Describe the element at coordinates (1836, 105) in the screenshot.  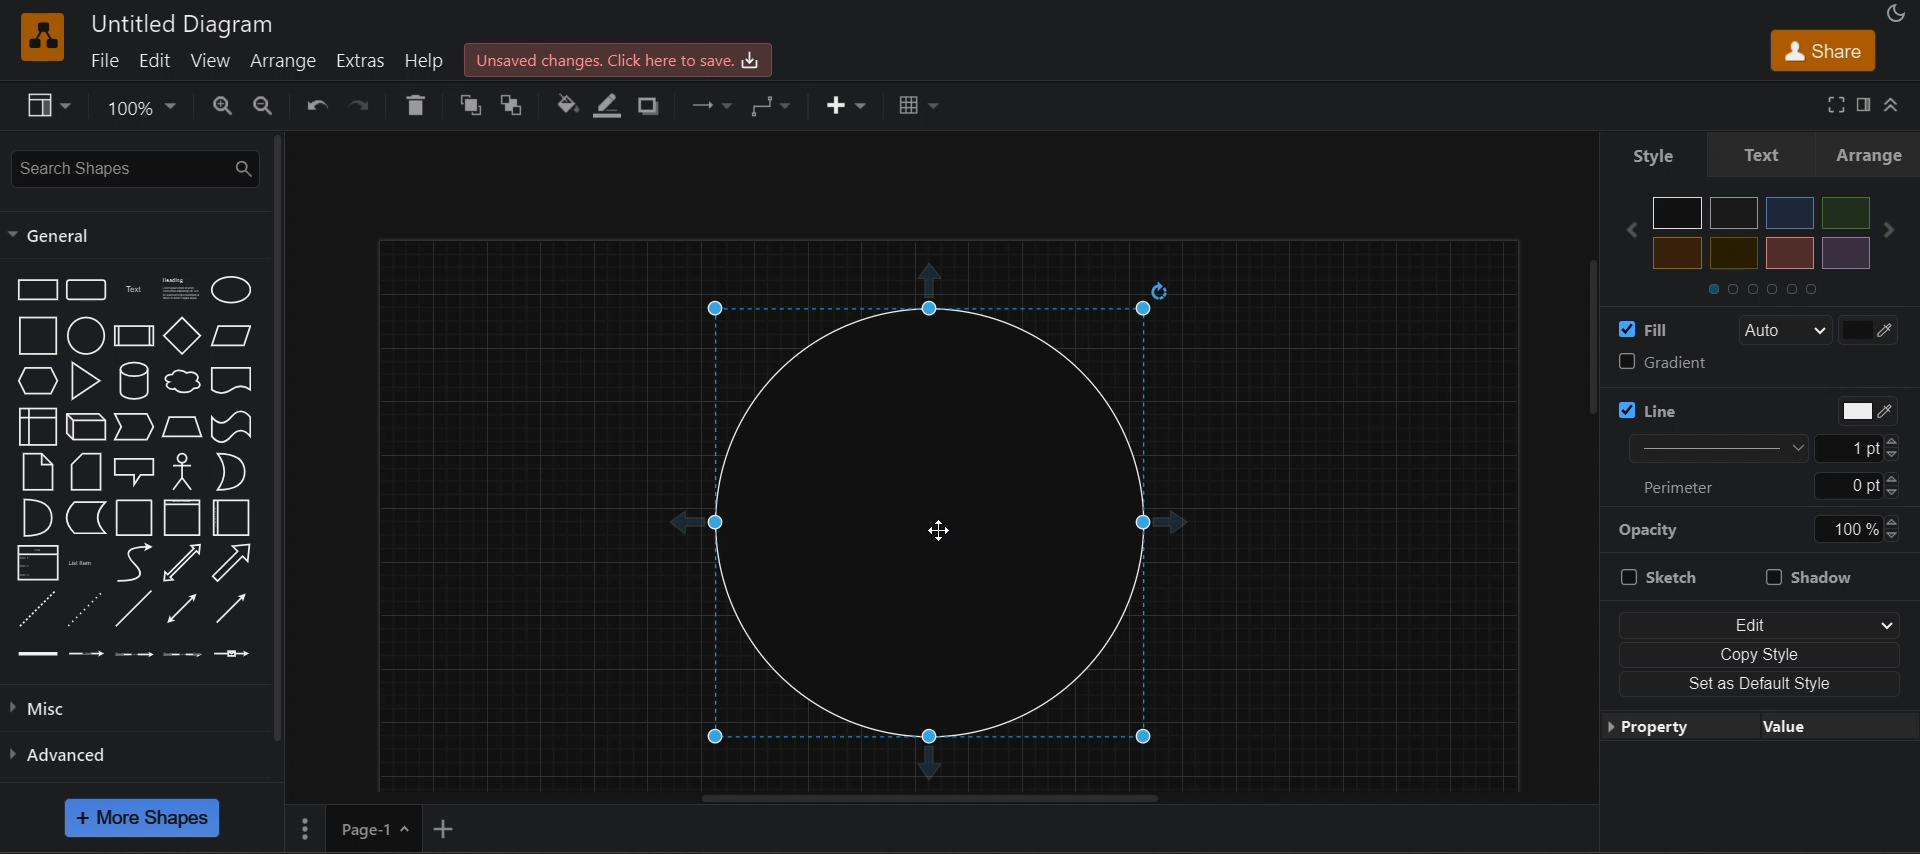
I see `fullscreen` at that location.